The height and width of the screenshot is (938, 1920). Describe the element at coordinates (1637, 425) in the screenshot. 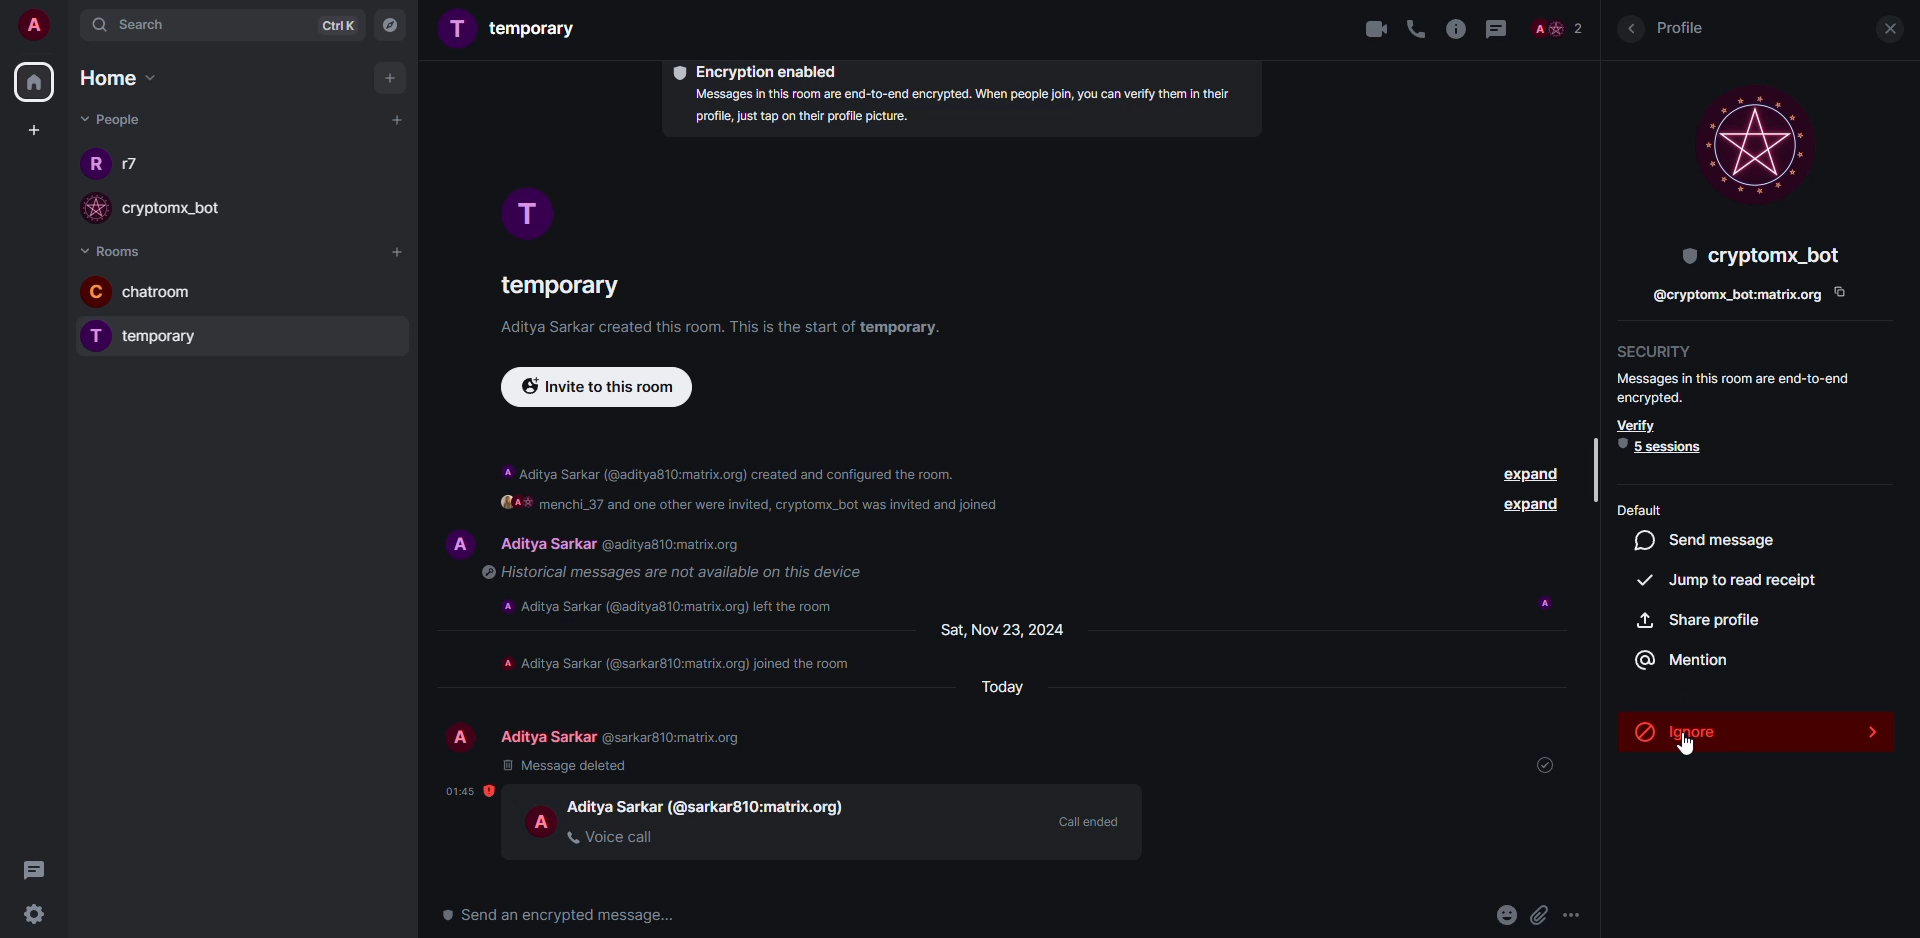

I see `verify` at that location.